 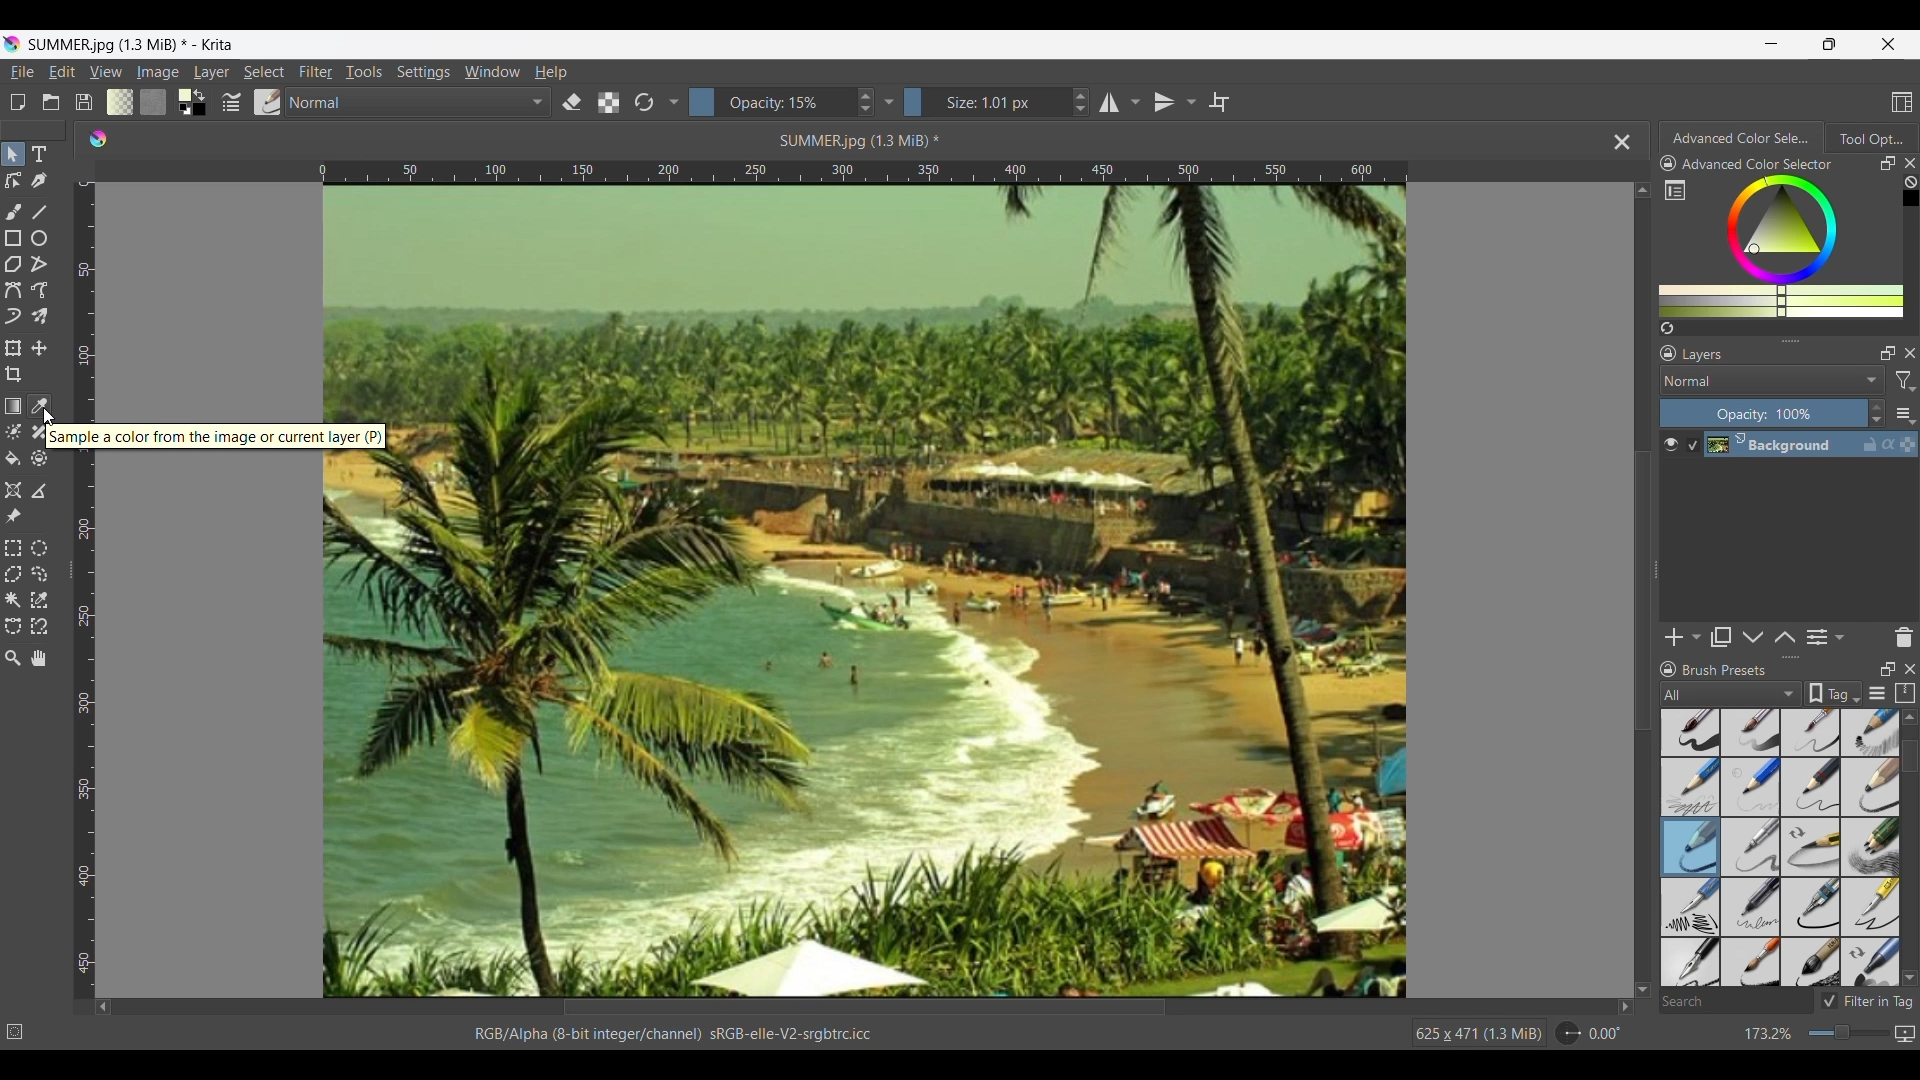 I want to click on Horizontal mirror tool settings, so click(x=1134, y=102).